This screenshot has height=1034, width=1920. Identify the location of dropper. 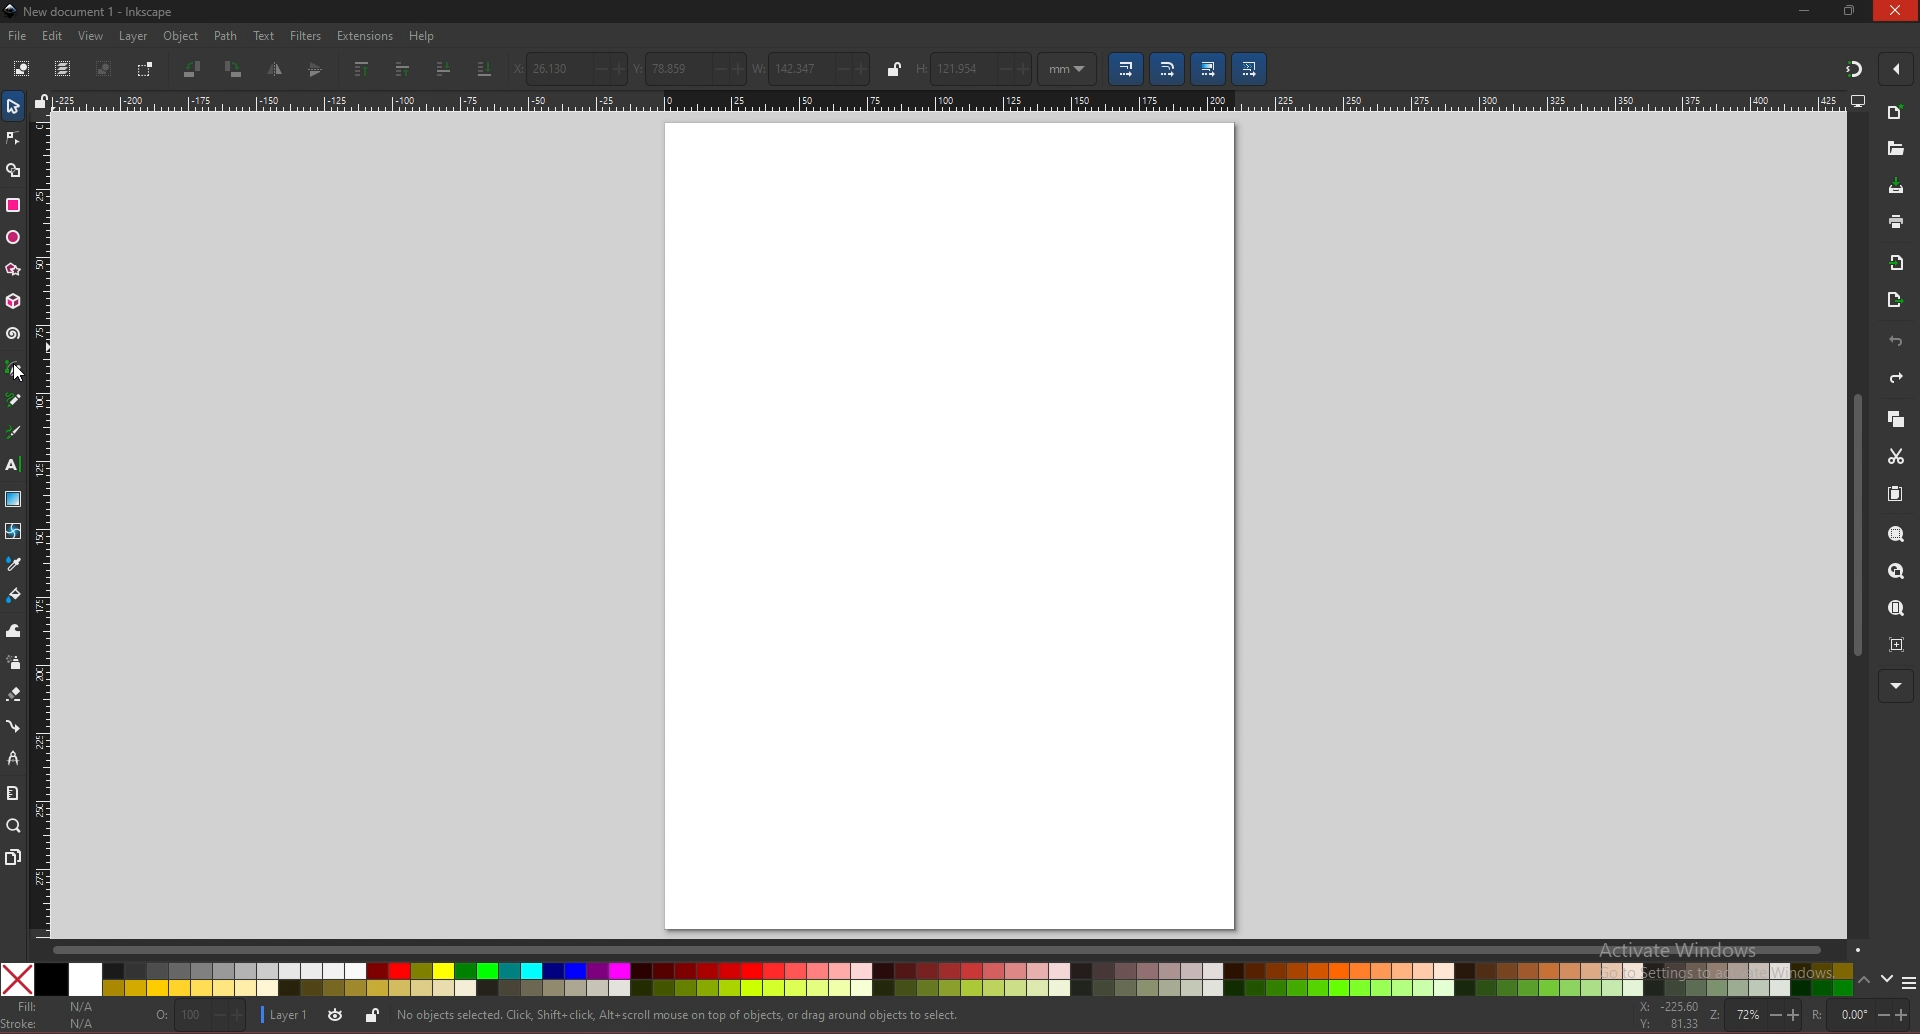
(14, 565).